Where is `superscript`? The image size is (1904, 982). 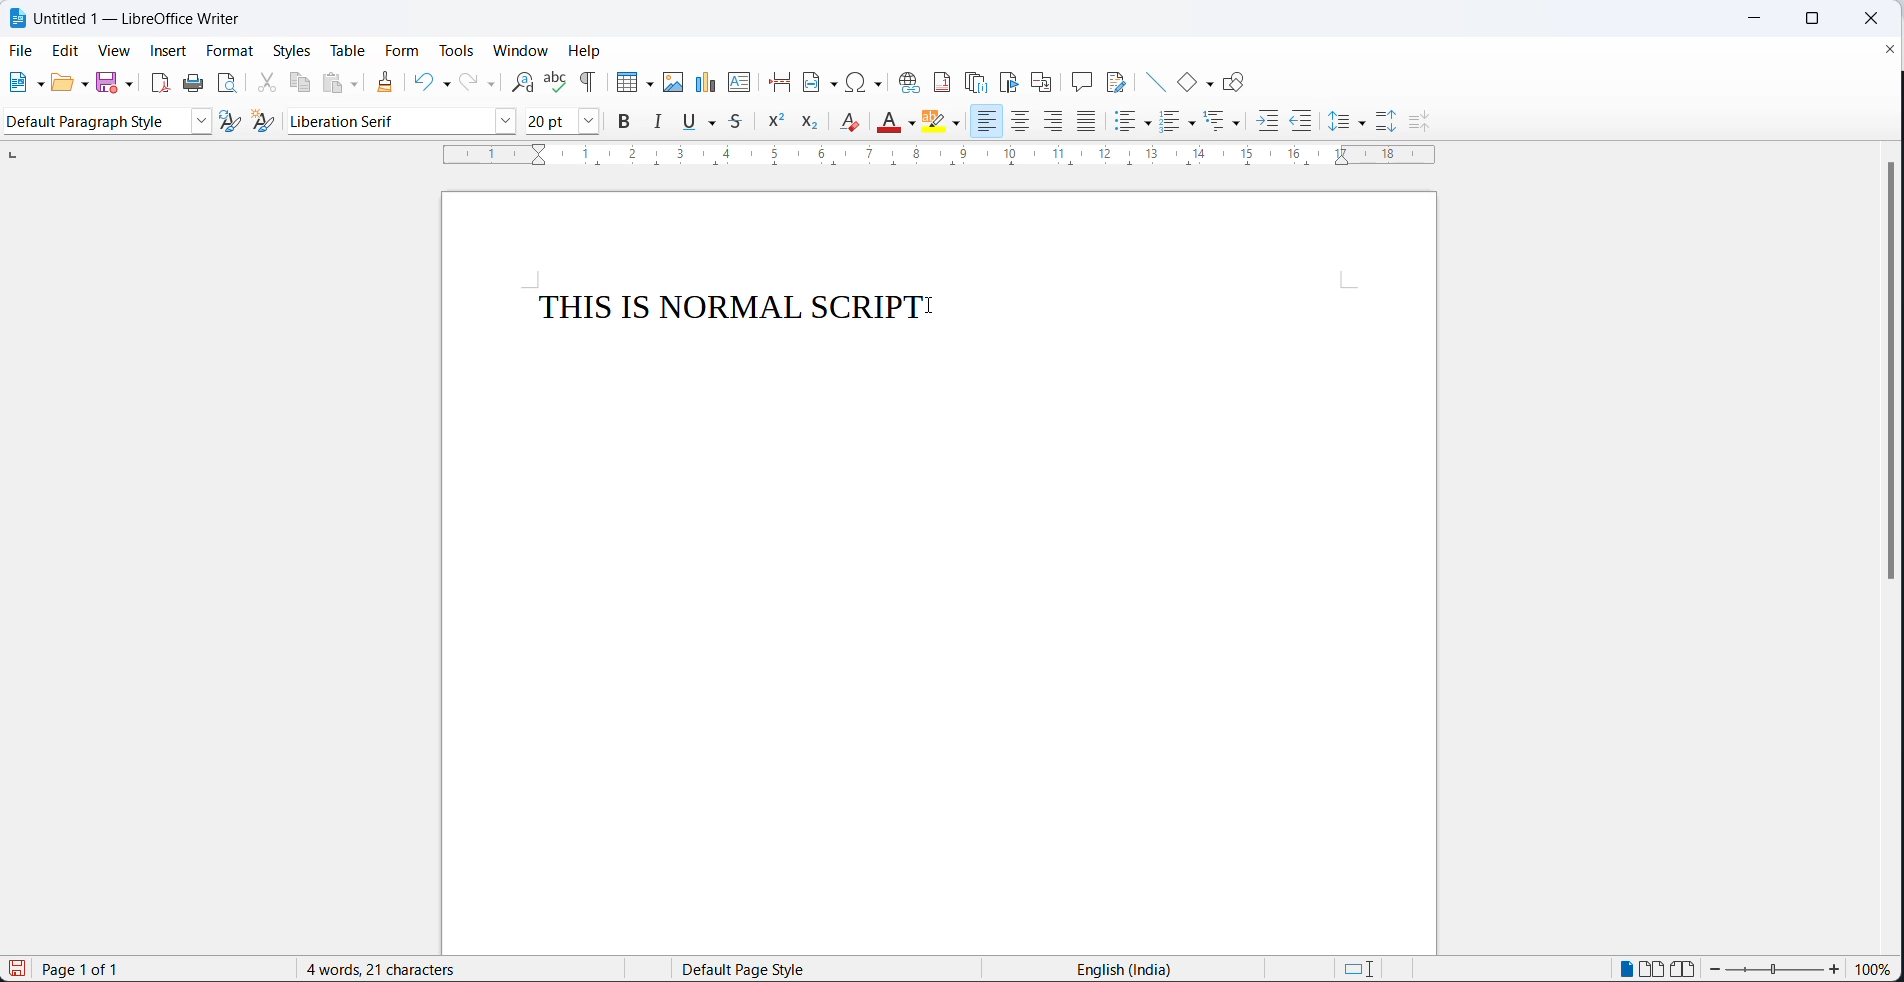
superscript is located at coordinates (778, 123).